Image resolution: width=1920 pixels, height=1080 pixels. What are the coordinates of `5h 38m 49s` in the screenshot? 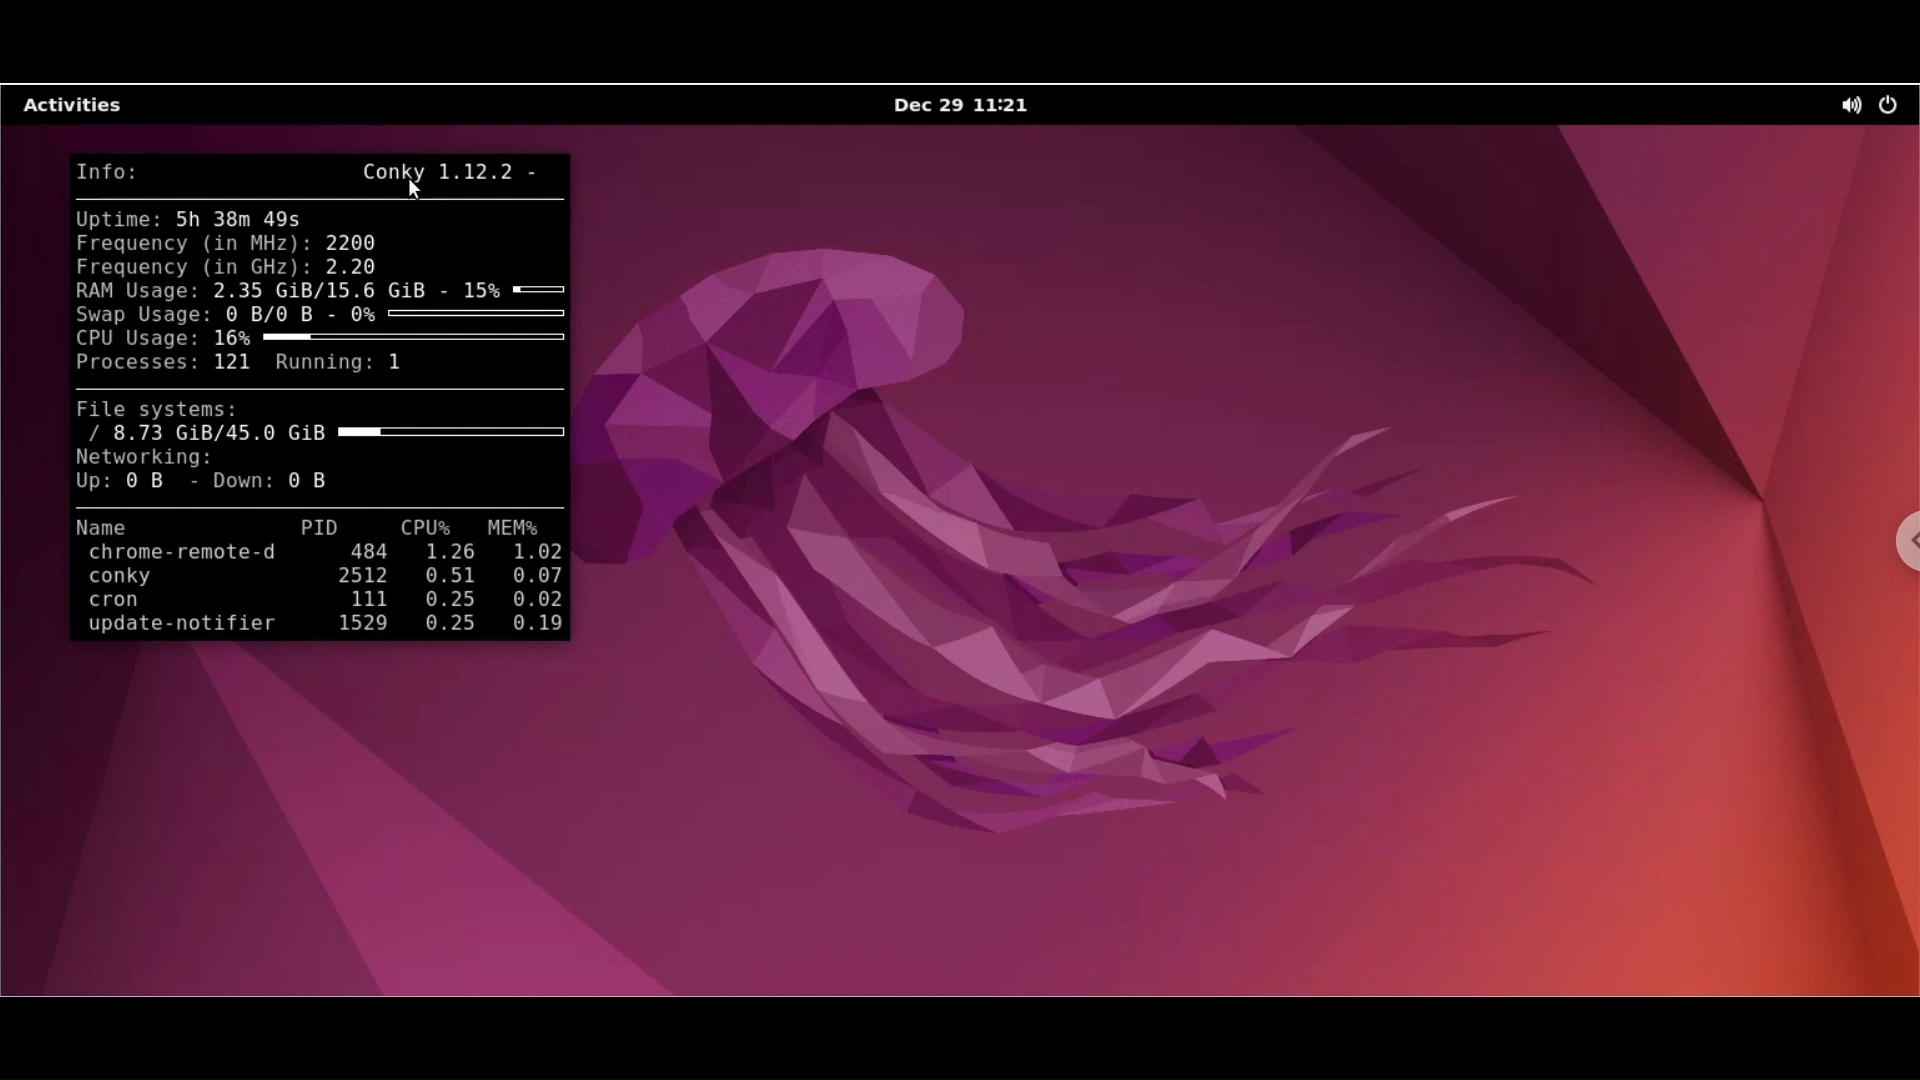 It's located at (244, 221).